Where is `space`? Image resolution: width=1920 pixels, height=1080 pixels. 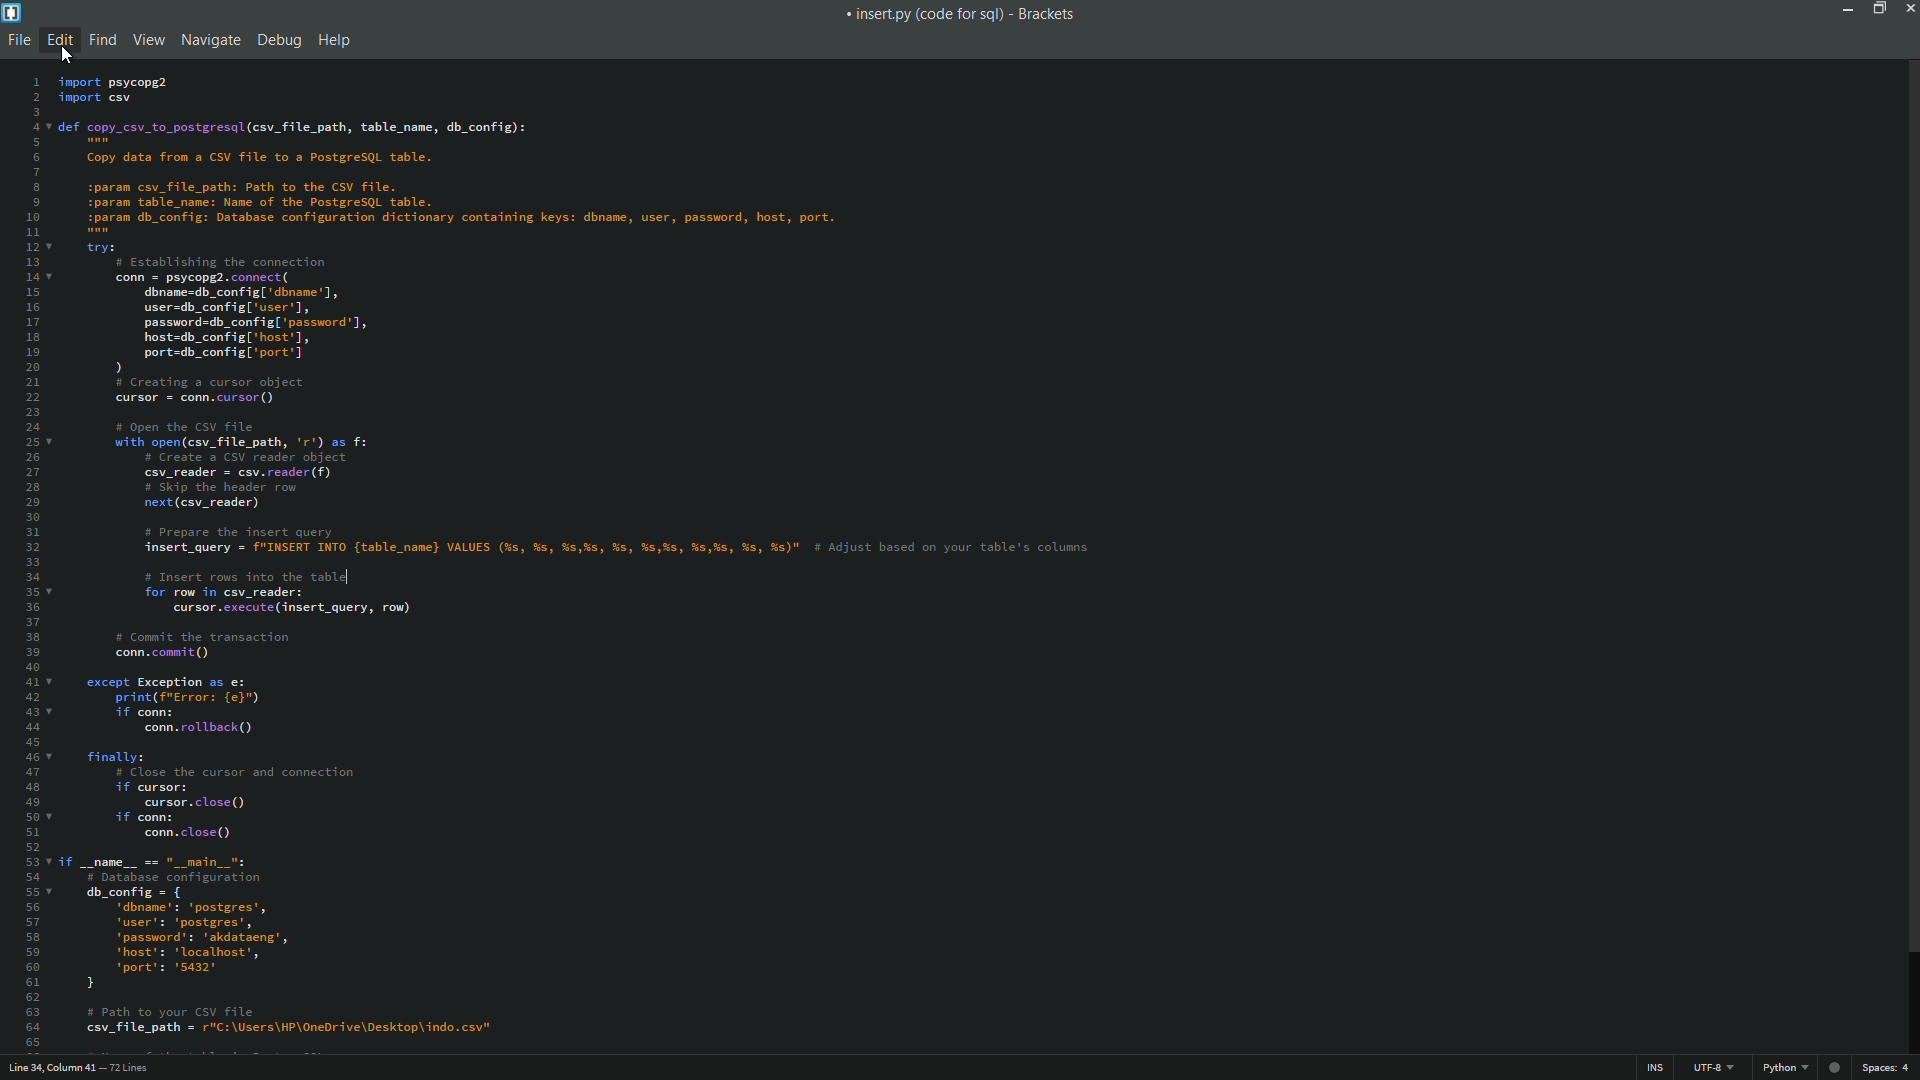
space is located at coordinates (1888, 1068).